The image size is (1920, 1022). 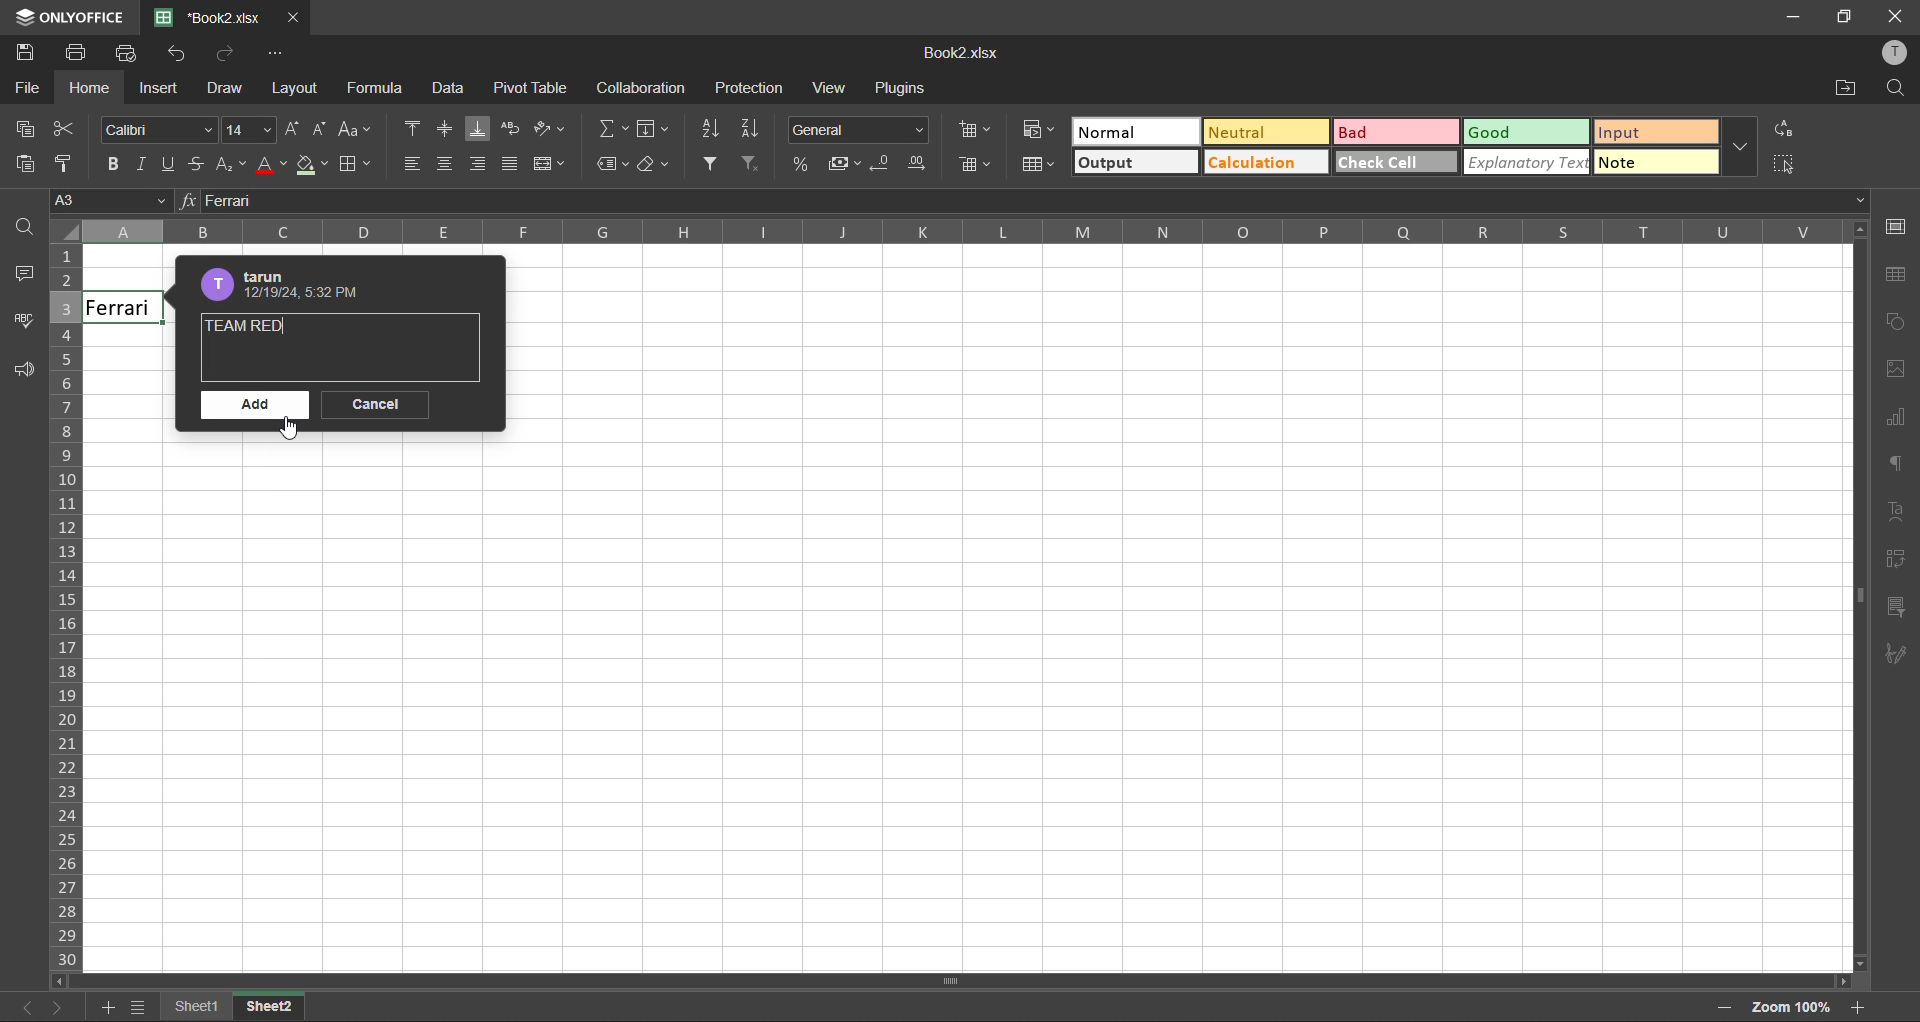 I want to click on justified, so click(x=513, y=164).